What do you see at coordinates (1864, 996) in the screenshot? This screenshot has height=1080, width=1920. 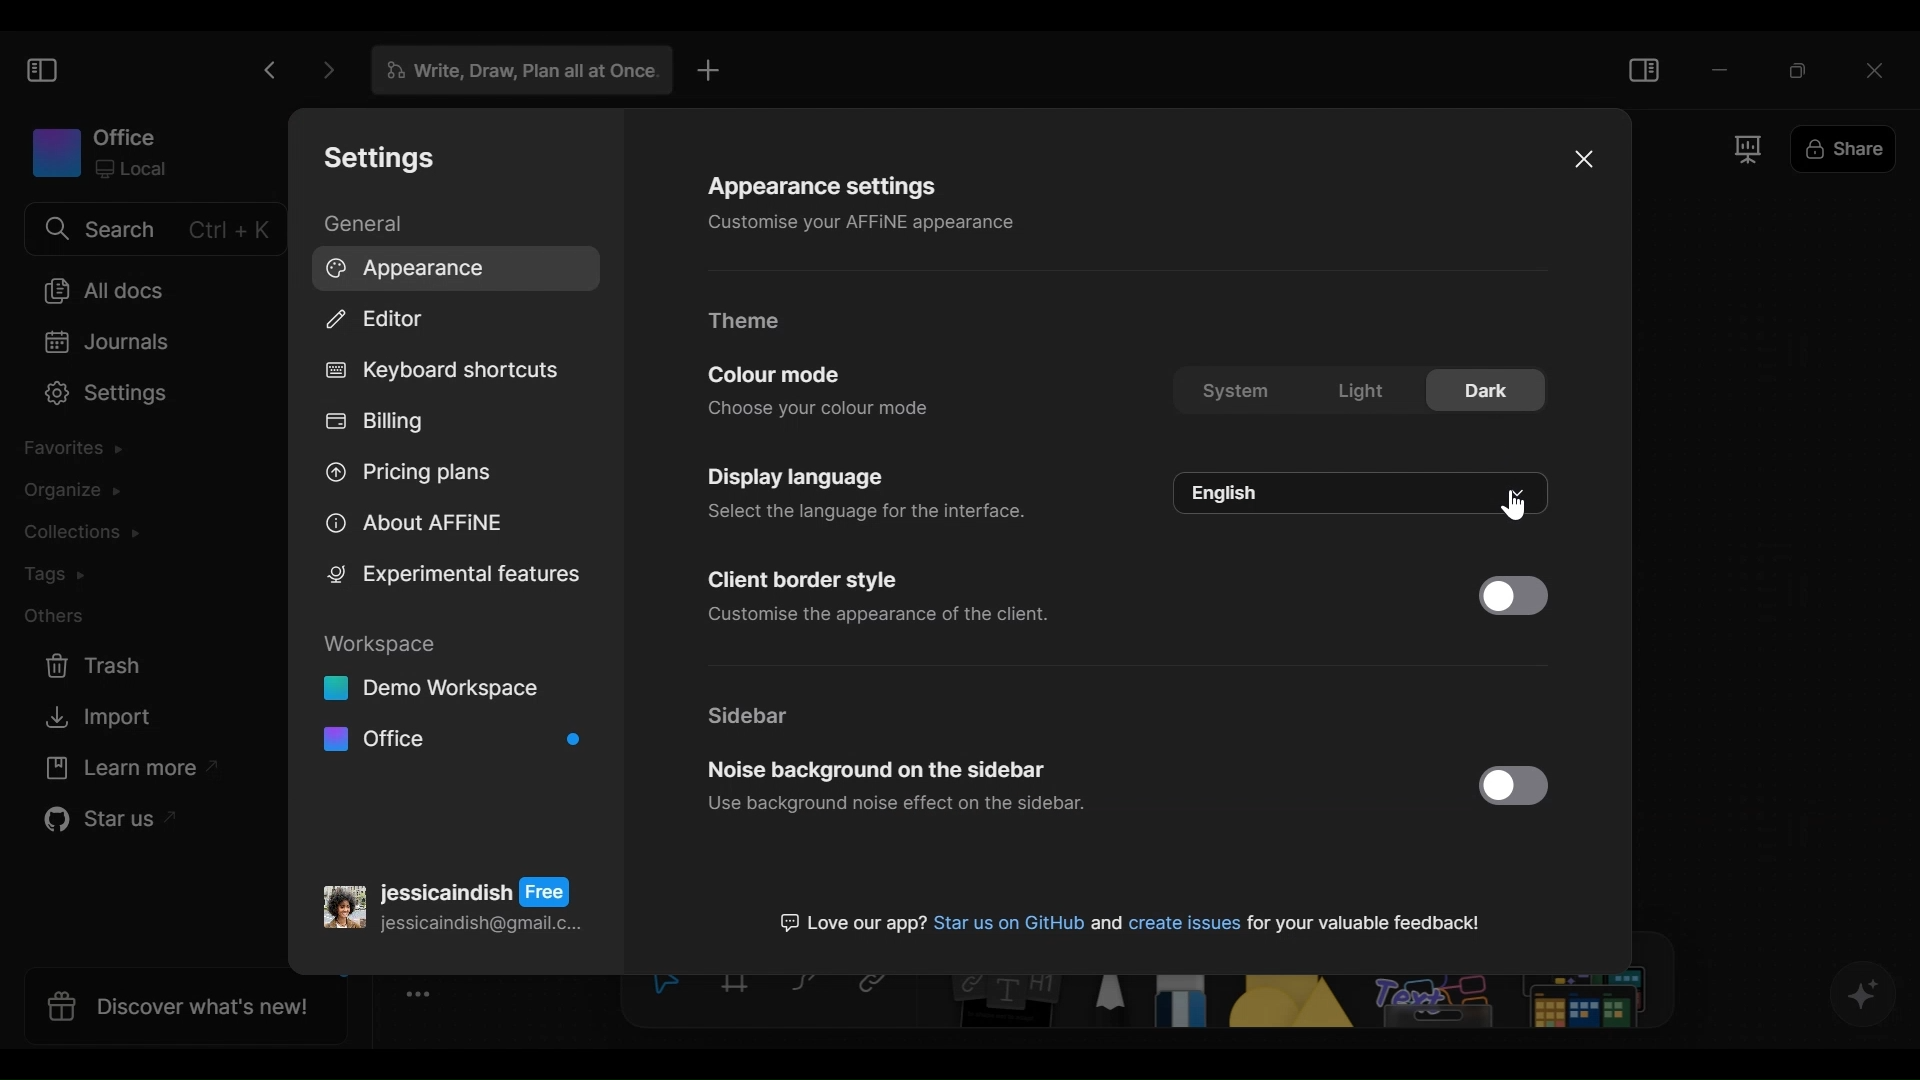 I see `AFFiNE AI` at bounding box center [1864, 996].